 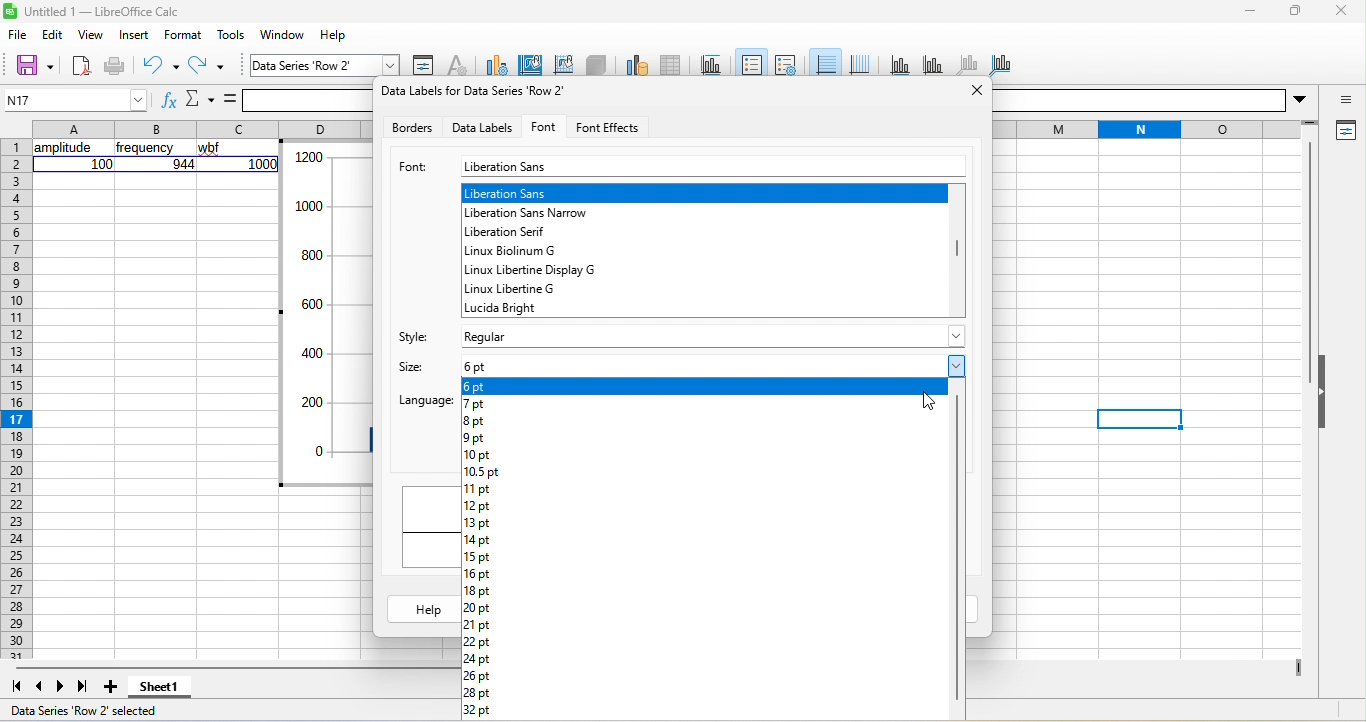 I want to click on rows, so click(x=15, y=399).